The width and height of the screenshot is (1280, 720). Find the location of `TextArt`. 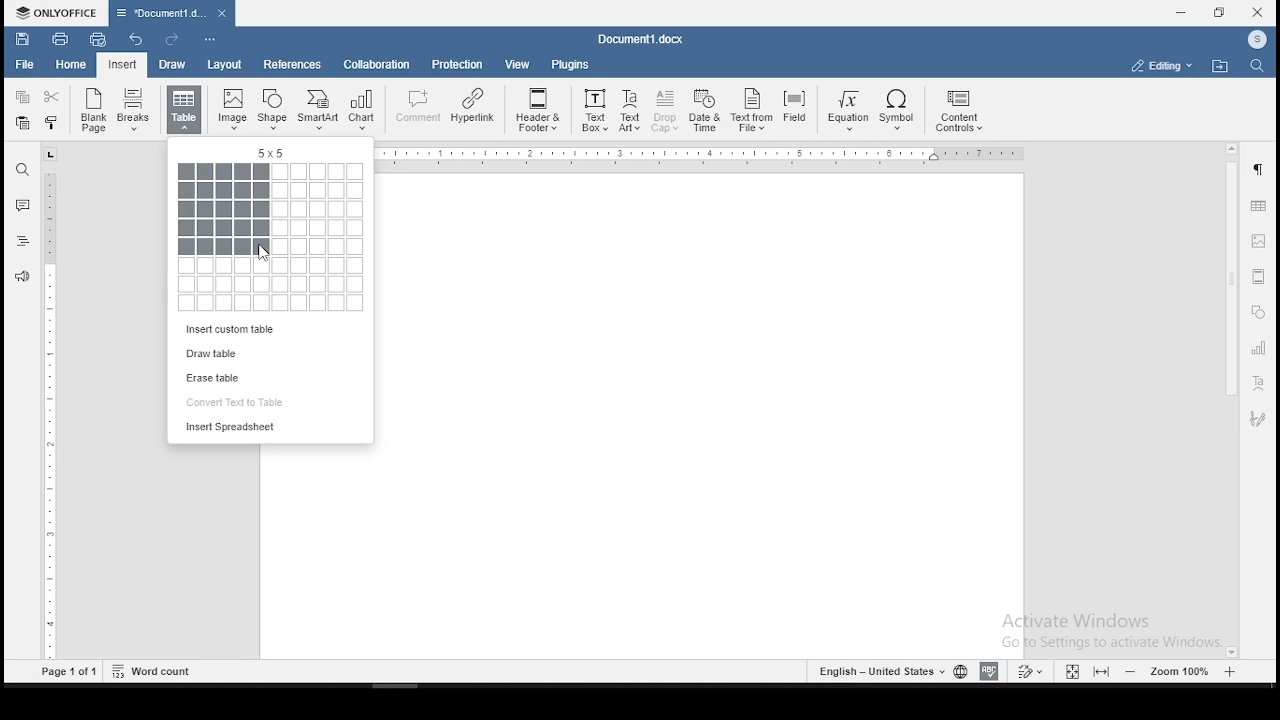

TextArt is located at coordinates (629, 112).